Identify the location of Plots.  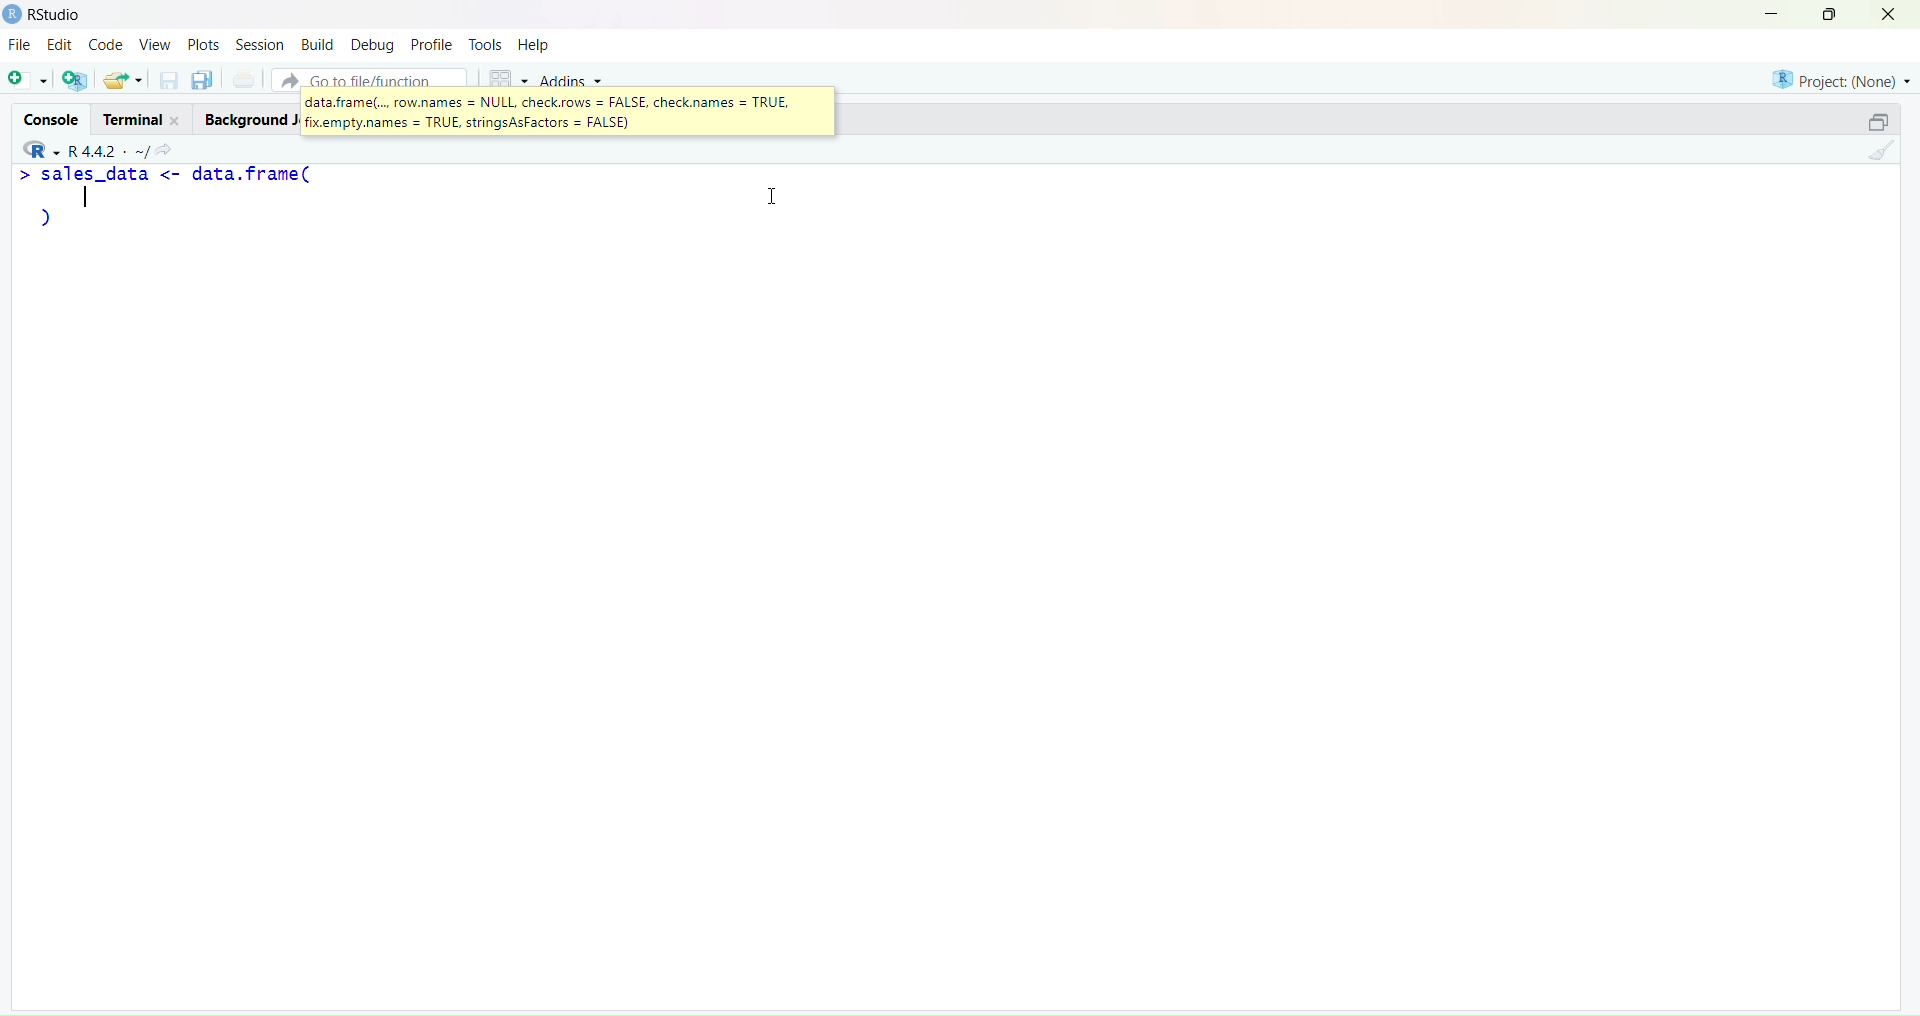
(203, 42).